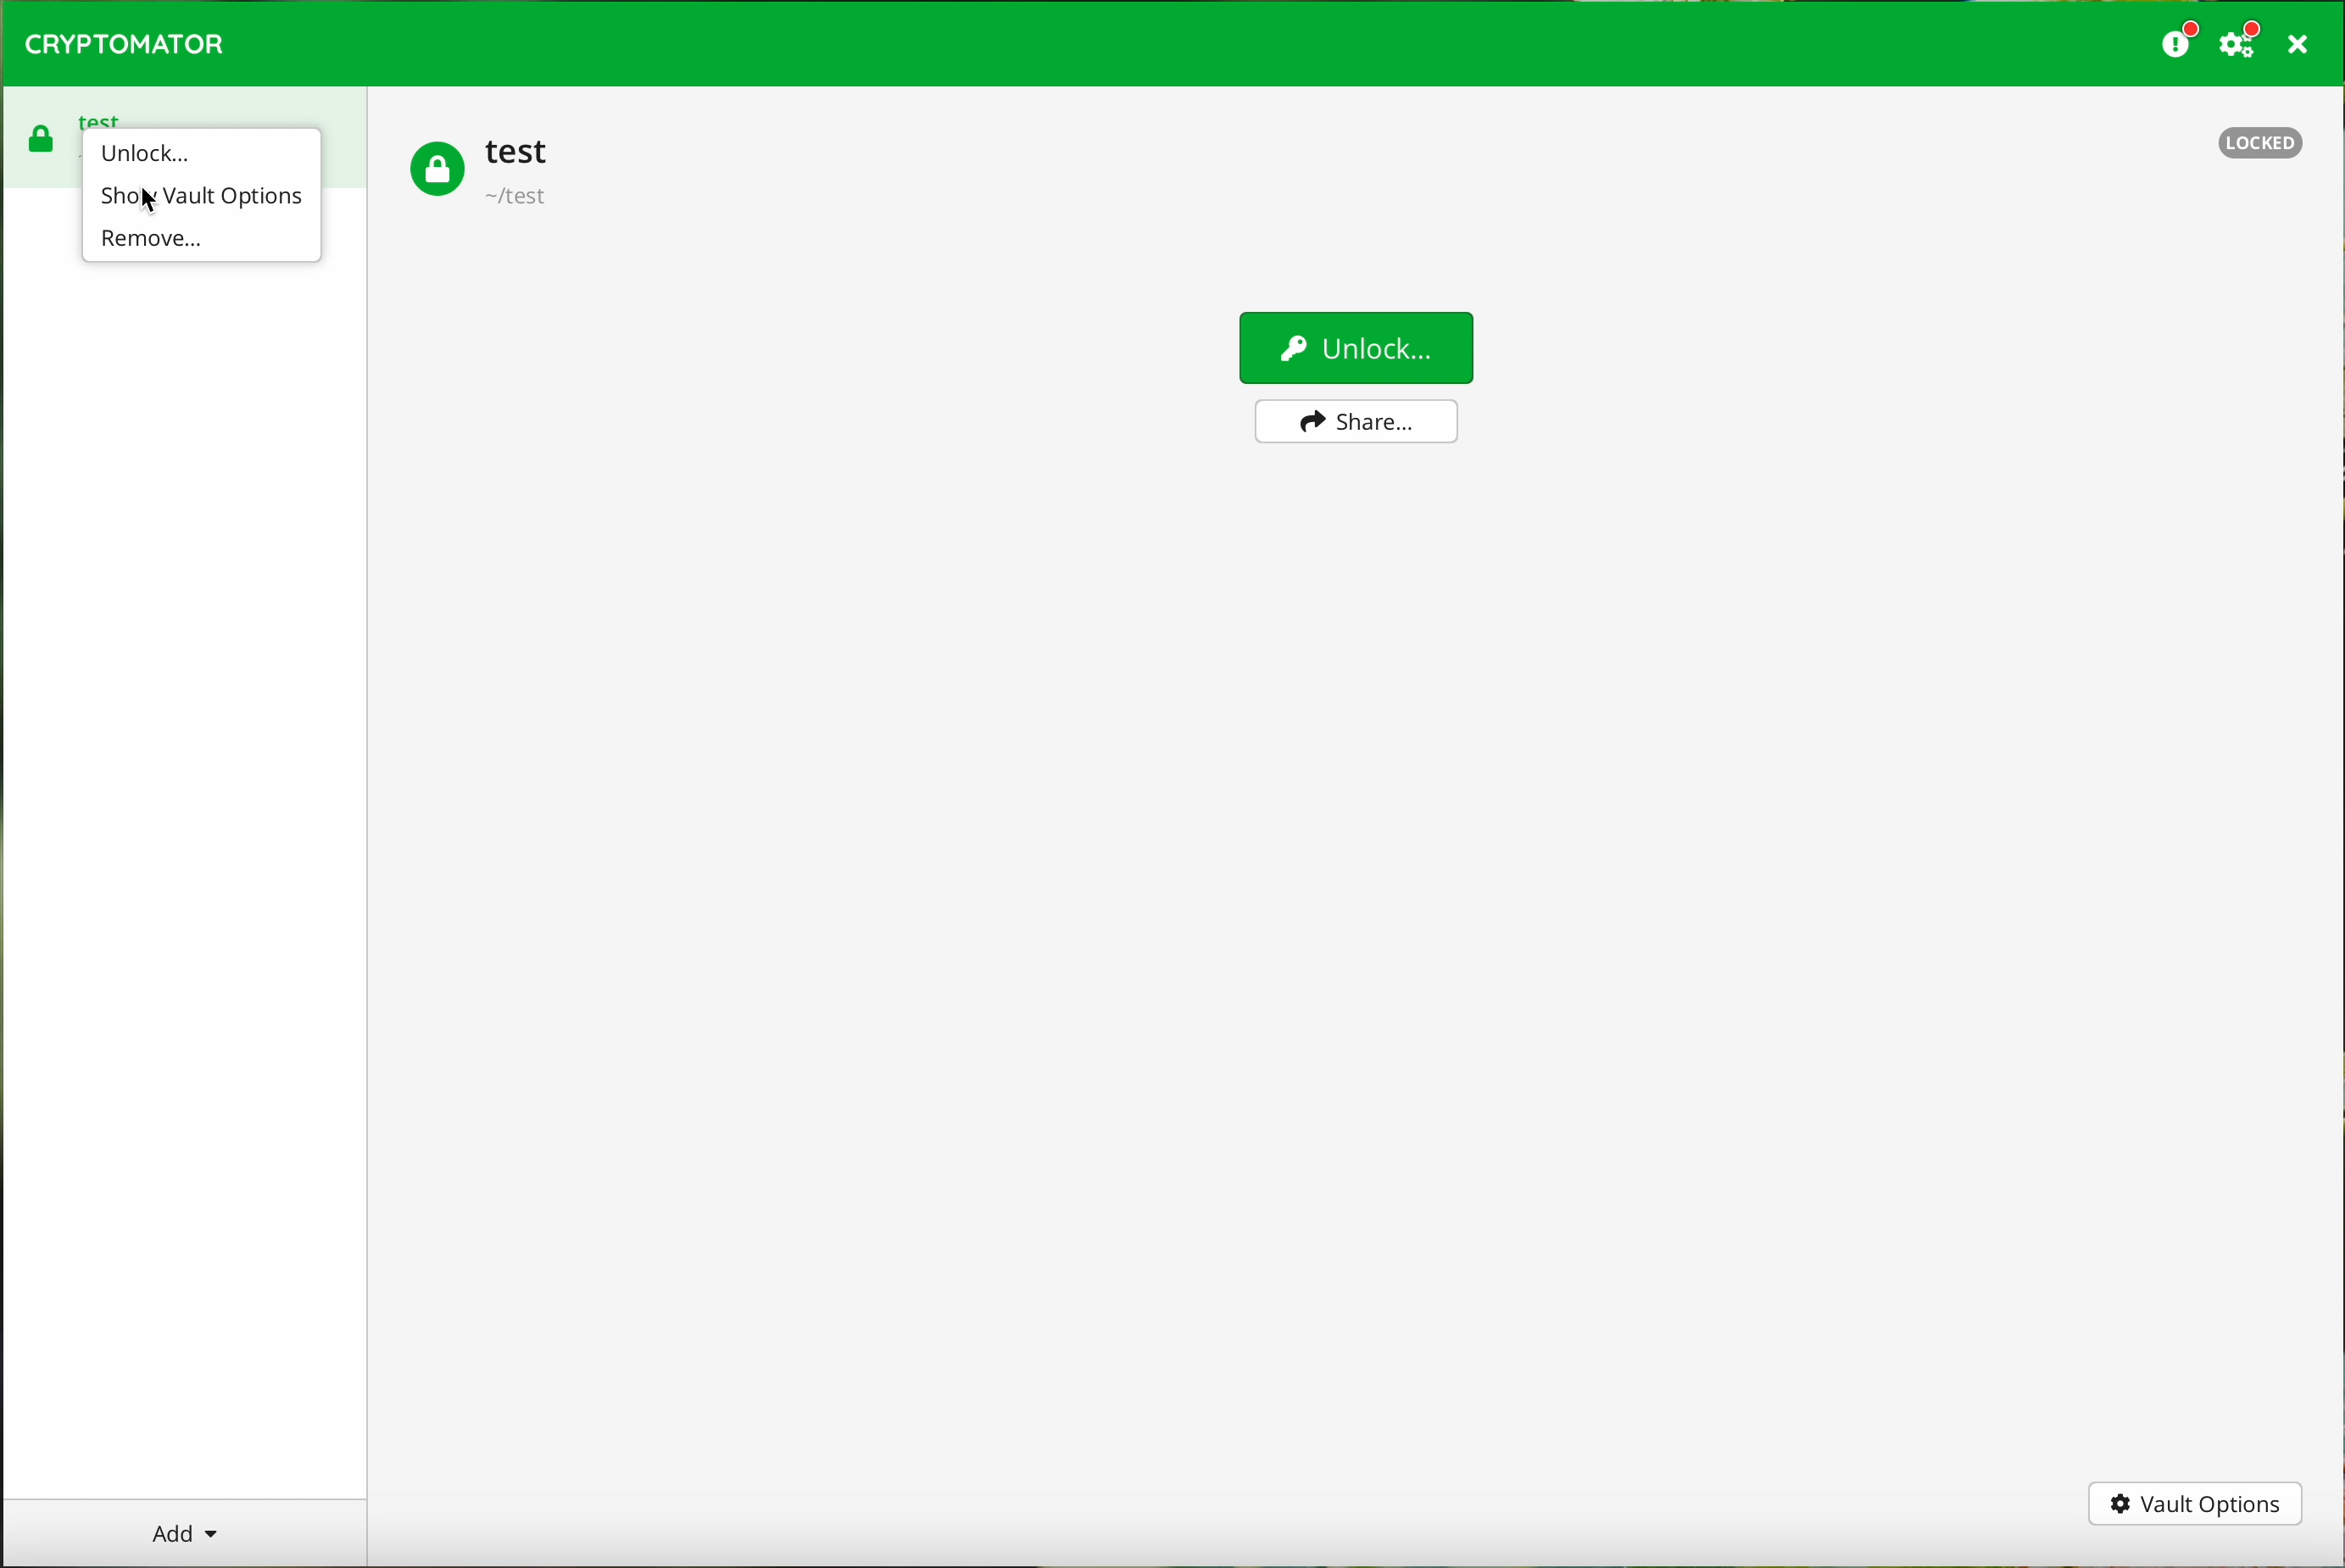 The image size is (2345, 1568). Describe the element at coordinates (1356, 351) in the screenshot. I see `unlock` at that location.